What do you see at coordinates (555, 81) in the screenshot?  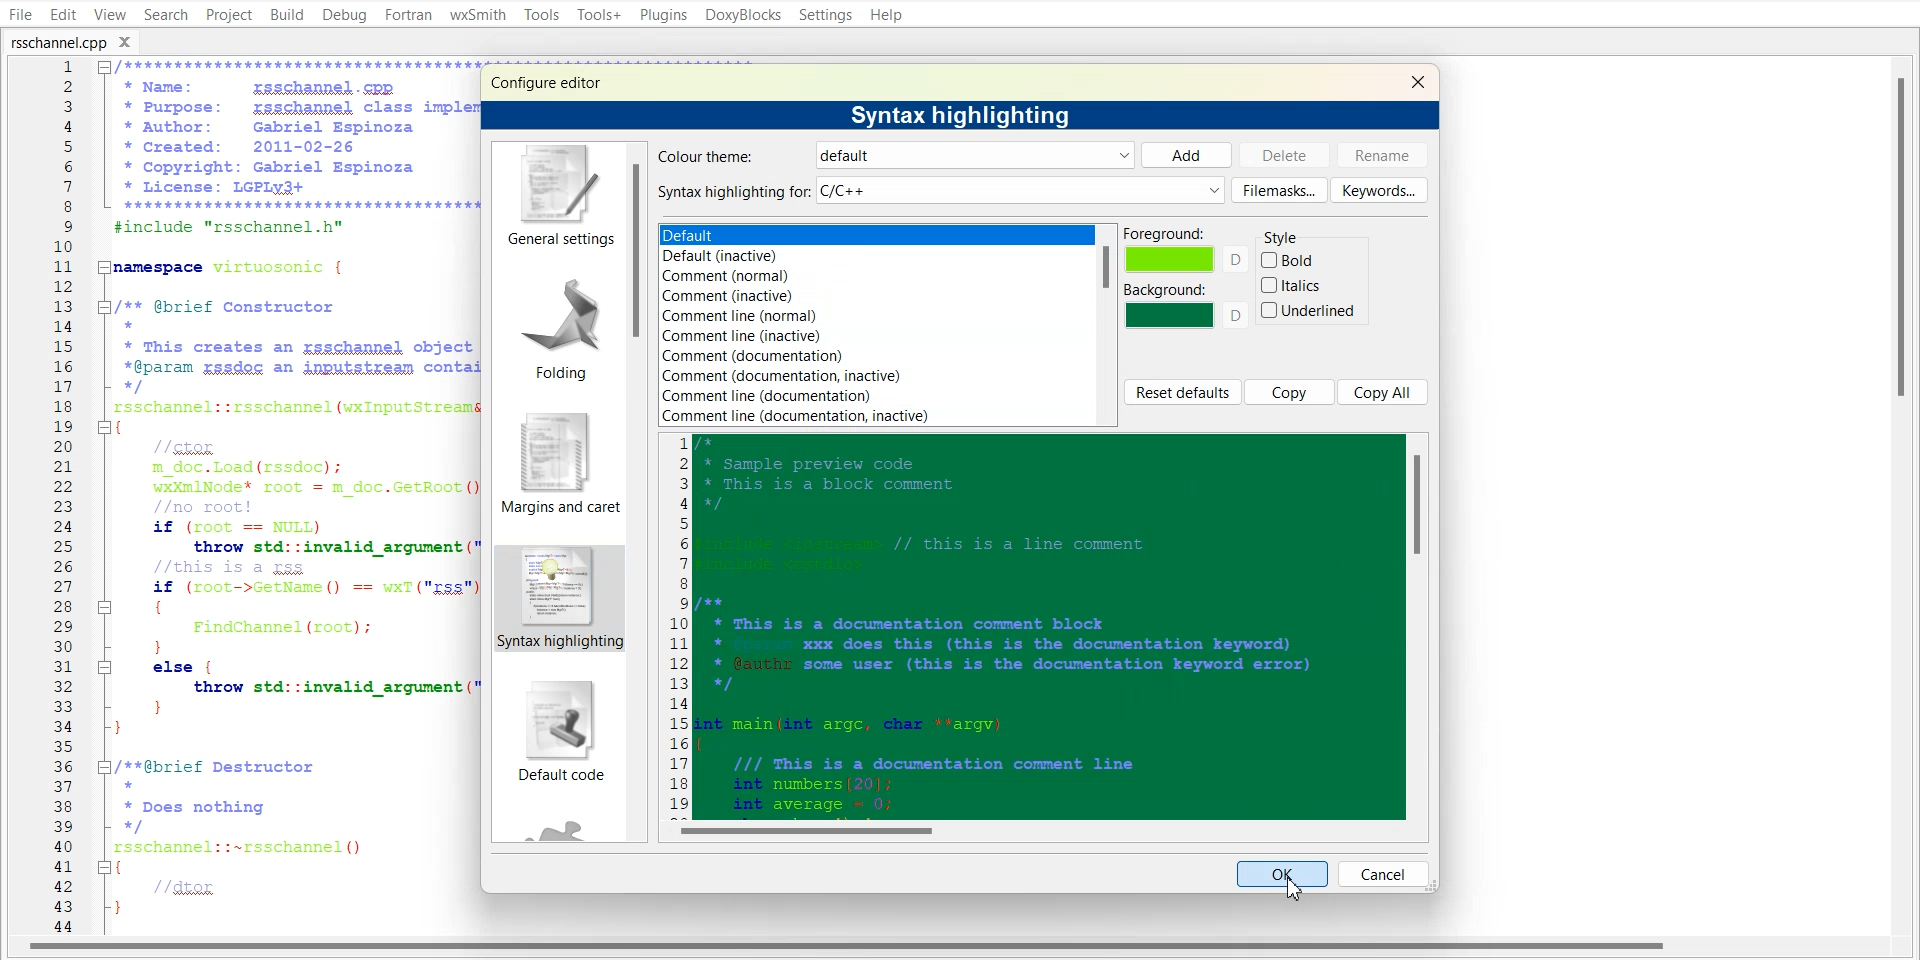 I see `Configure editor` at bounding box center [555, 81].